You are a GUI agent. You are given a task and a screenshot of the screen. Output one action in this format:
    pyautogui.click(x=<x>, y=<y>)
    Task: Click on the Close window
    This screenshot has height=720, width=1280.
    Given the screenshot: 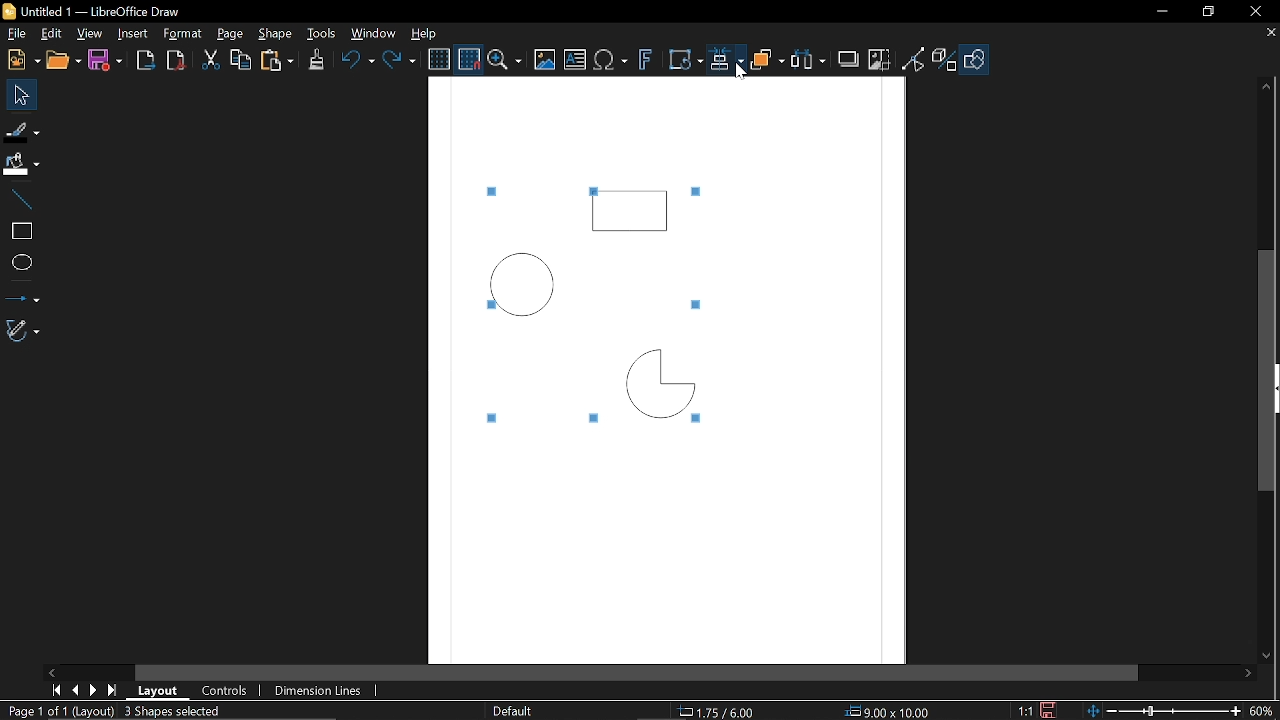 What is the action you would take?
    pyautogui.click(x=1254, y=9)
    